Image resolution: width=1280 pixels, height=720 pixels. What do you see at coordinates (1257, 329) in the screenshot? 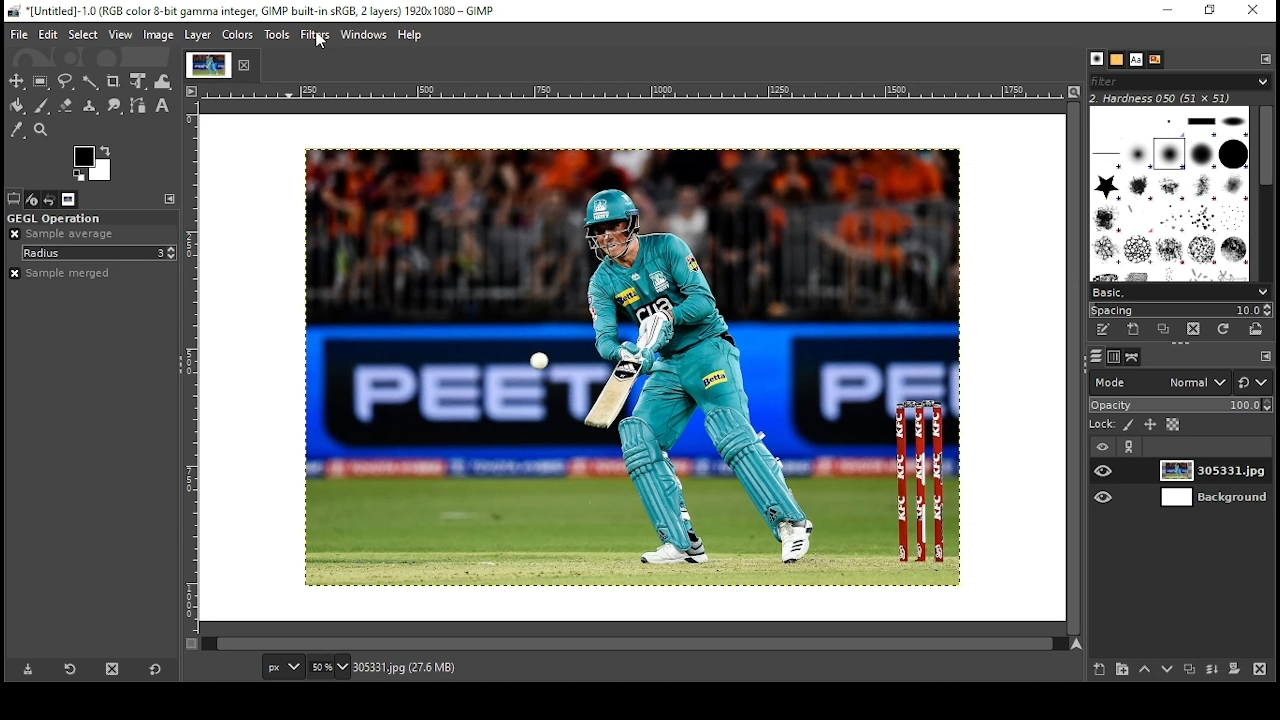
I see `open brush as image` at bounding box center [1257, 329].